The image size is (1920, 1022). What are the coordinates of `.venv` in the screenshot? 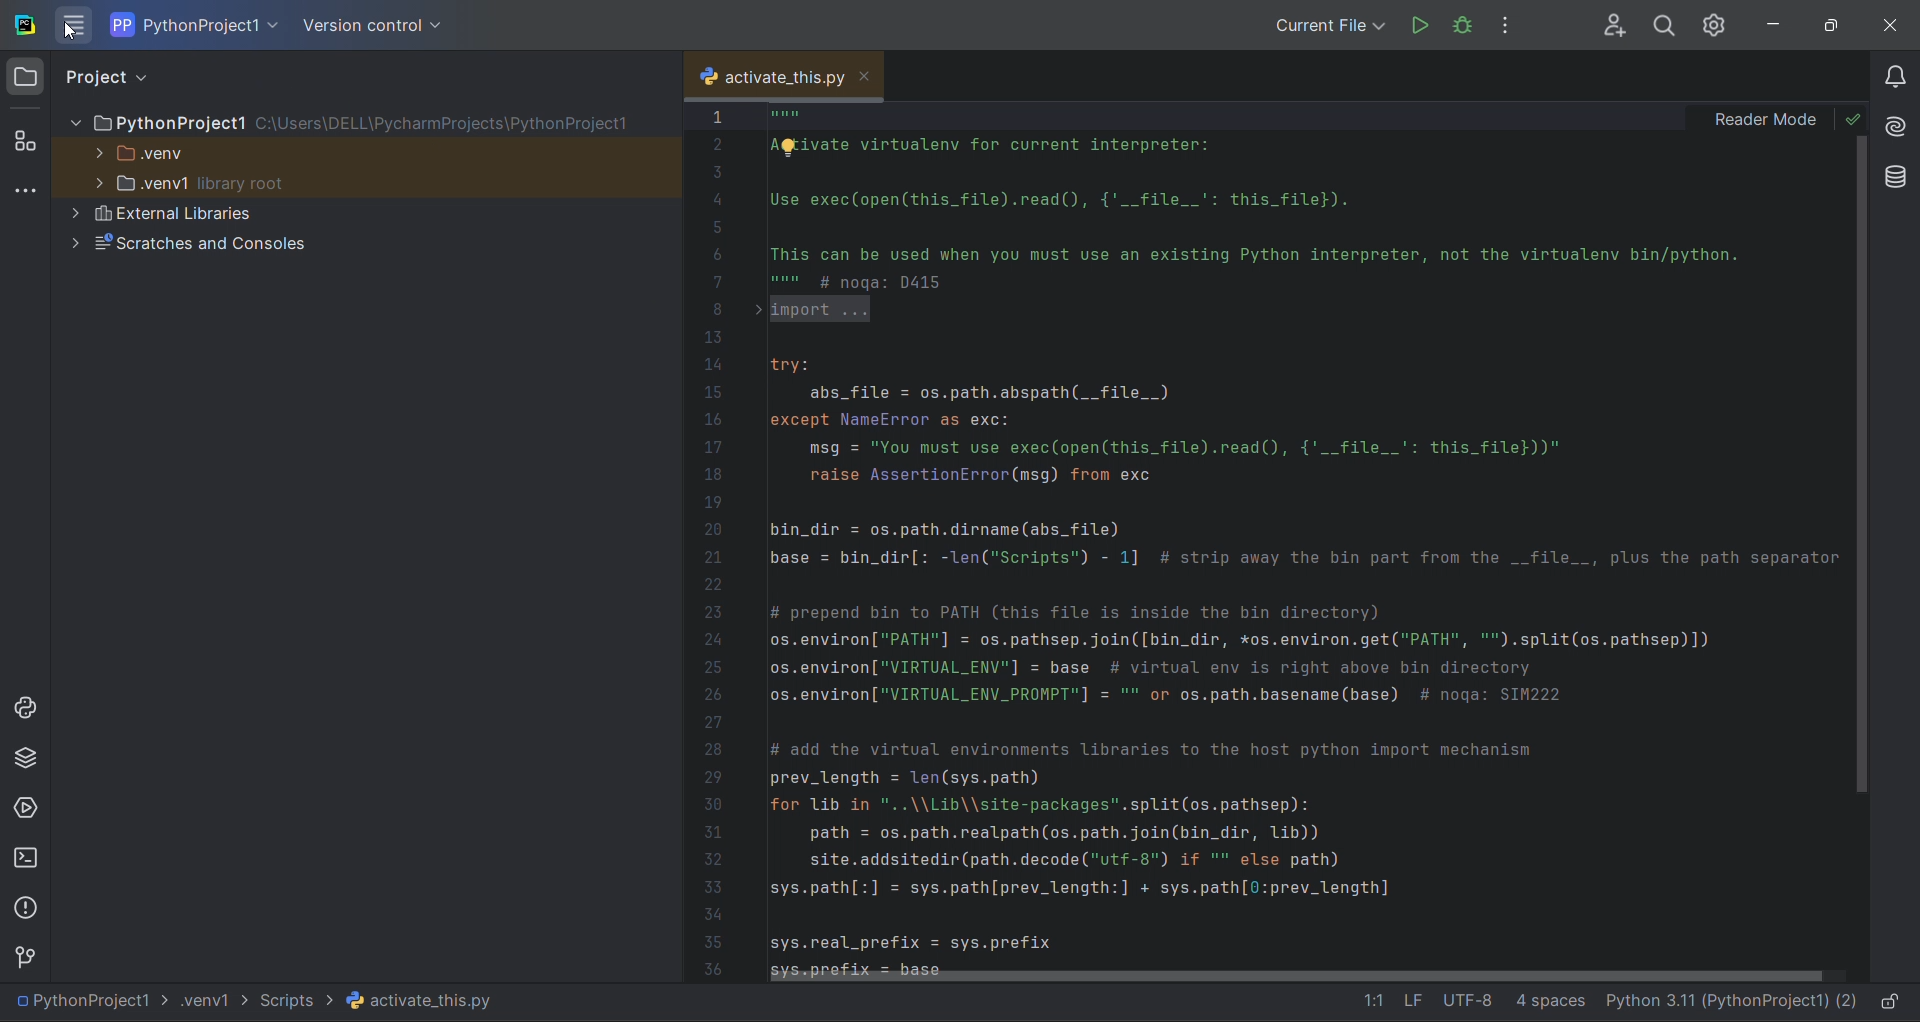 It's located at (238, 152).